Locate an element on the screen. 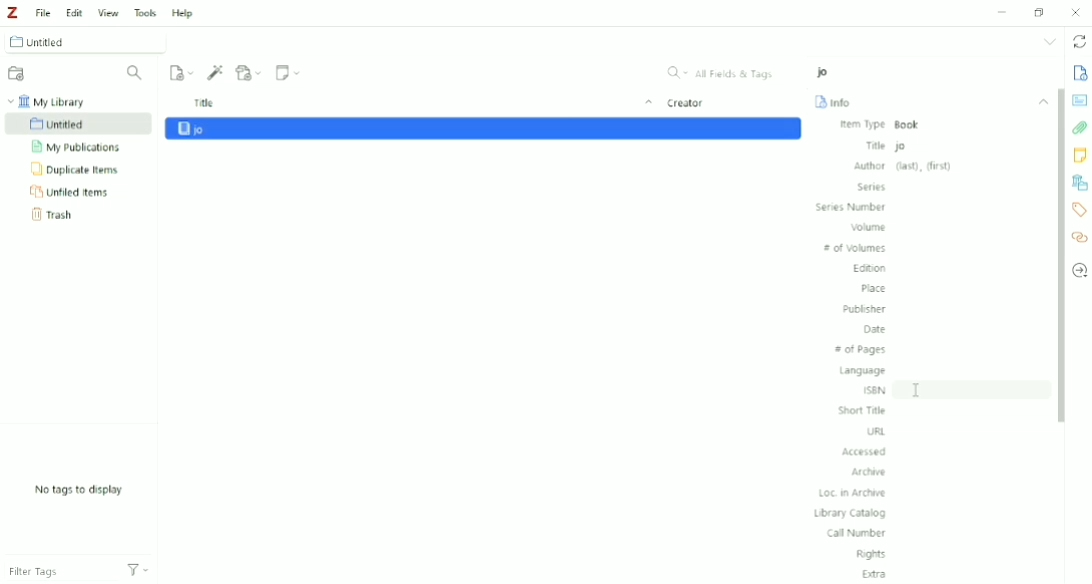  Tags is located at coordinates (1080, 209).